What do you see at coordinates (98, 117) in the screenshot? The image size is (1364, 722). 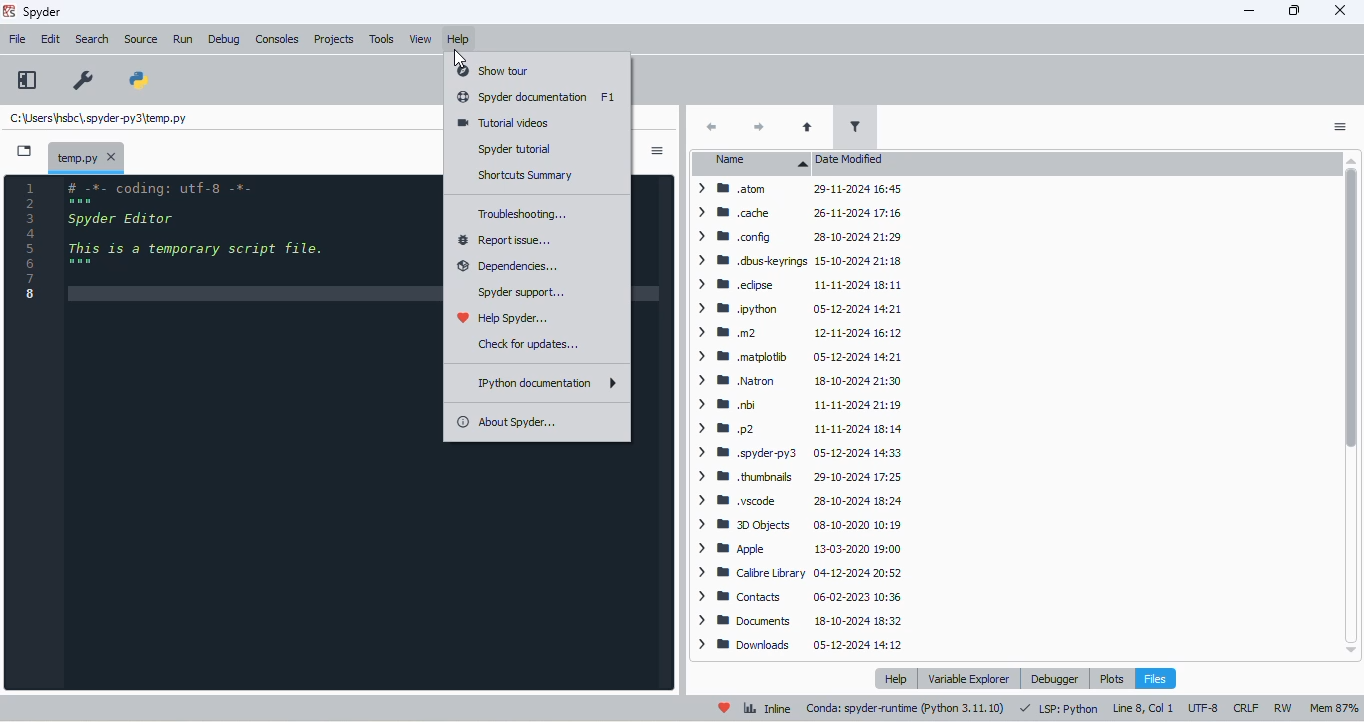 I see `temporary file` at bounding box center [98, 117].